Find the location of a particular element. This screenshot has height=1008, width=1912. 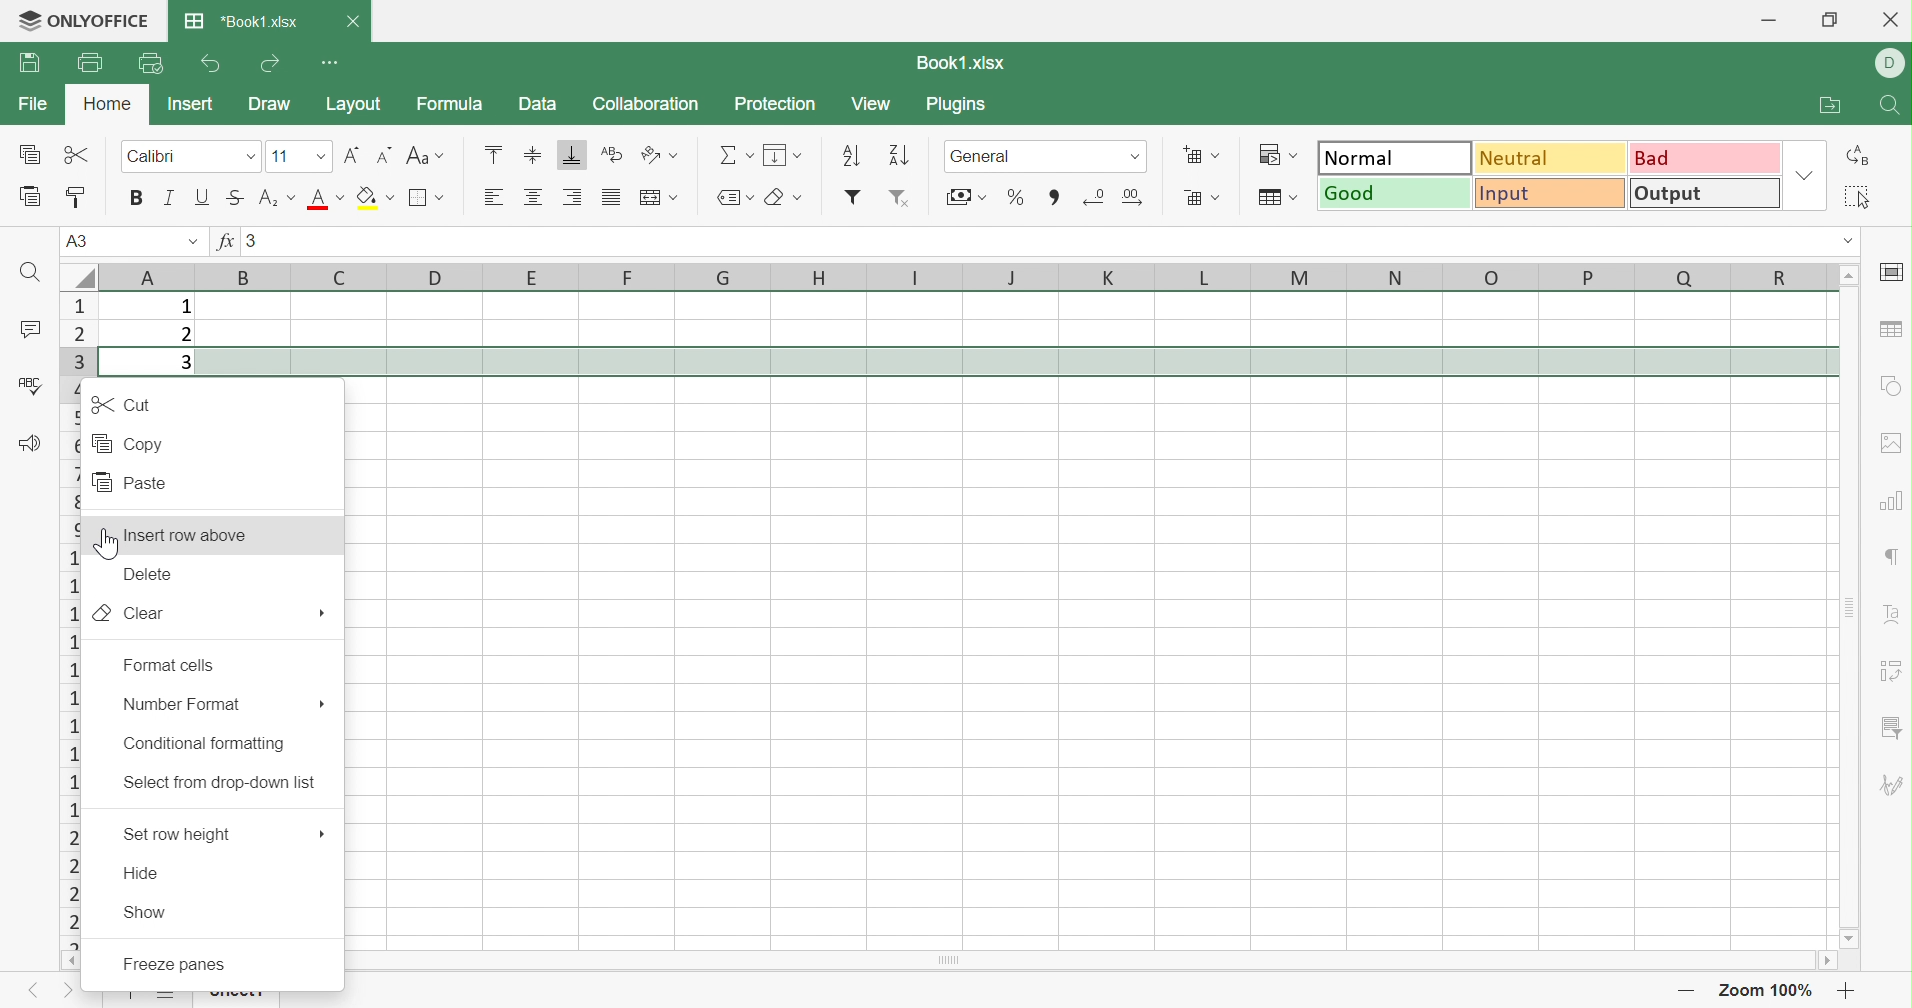

Close is located at coordinates (353, 19).